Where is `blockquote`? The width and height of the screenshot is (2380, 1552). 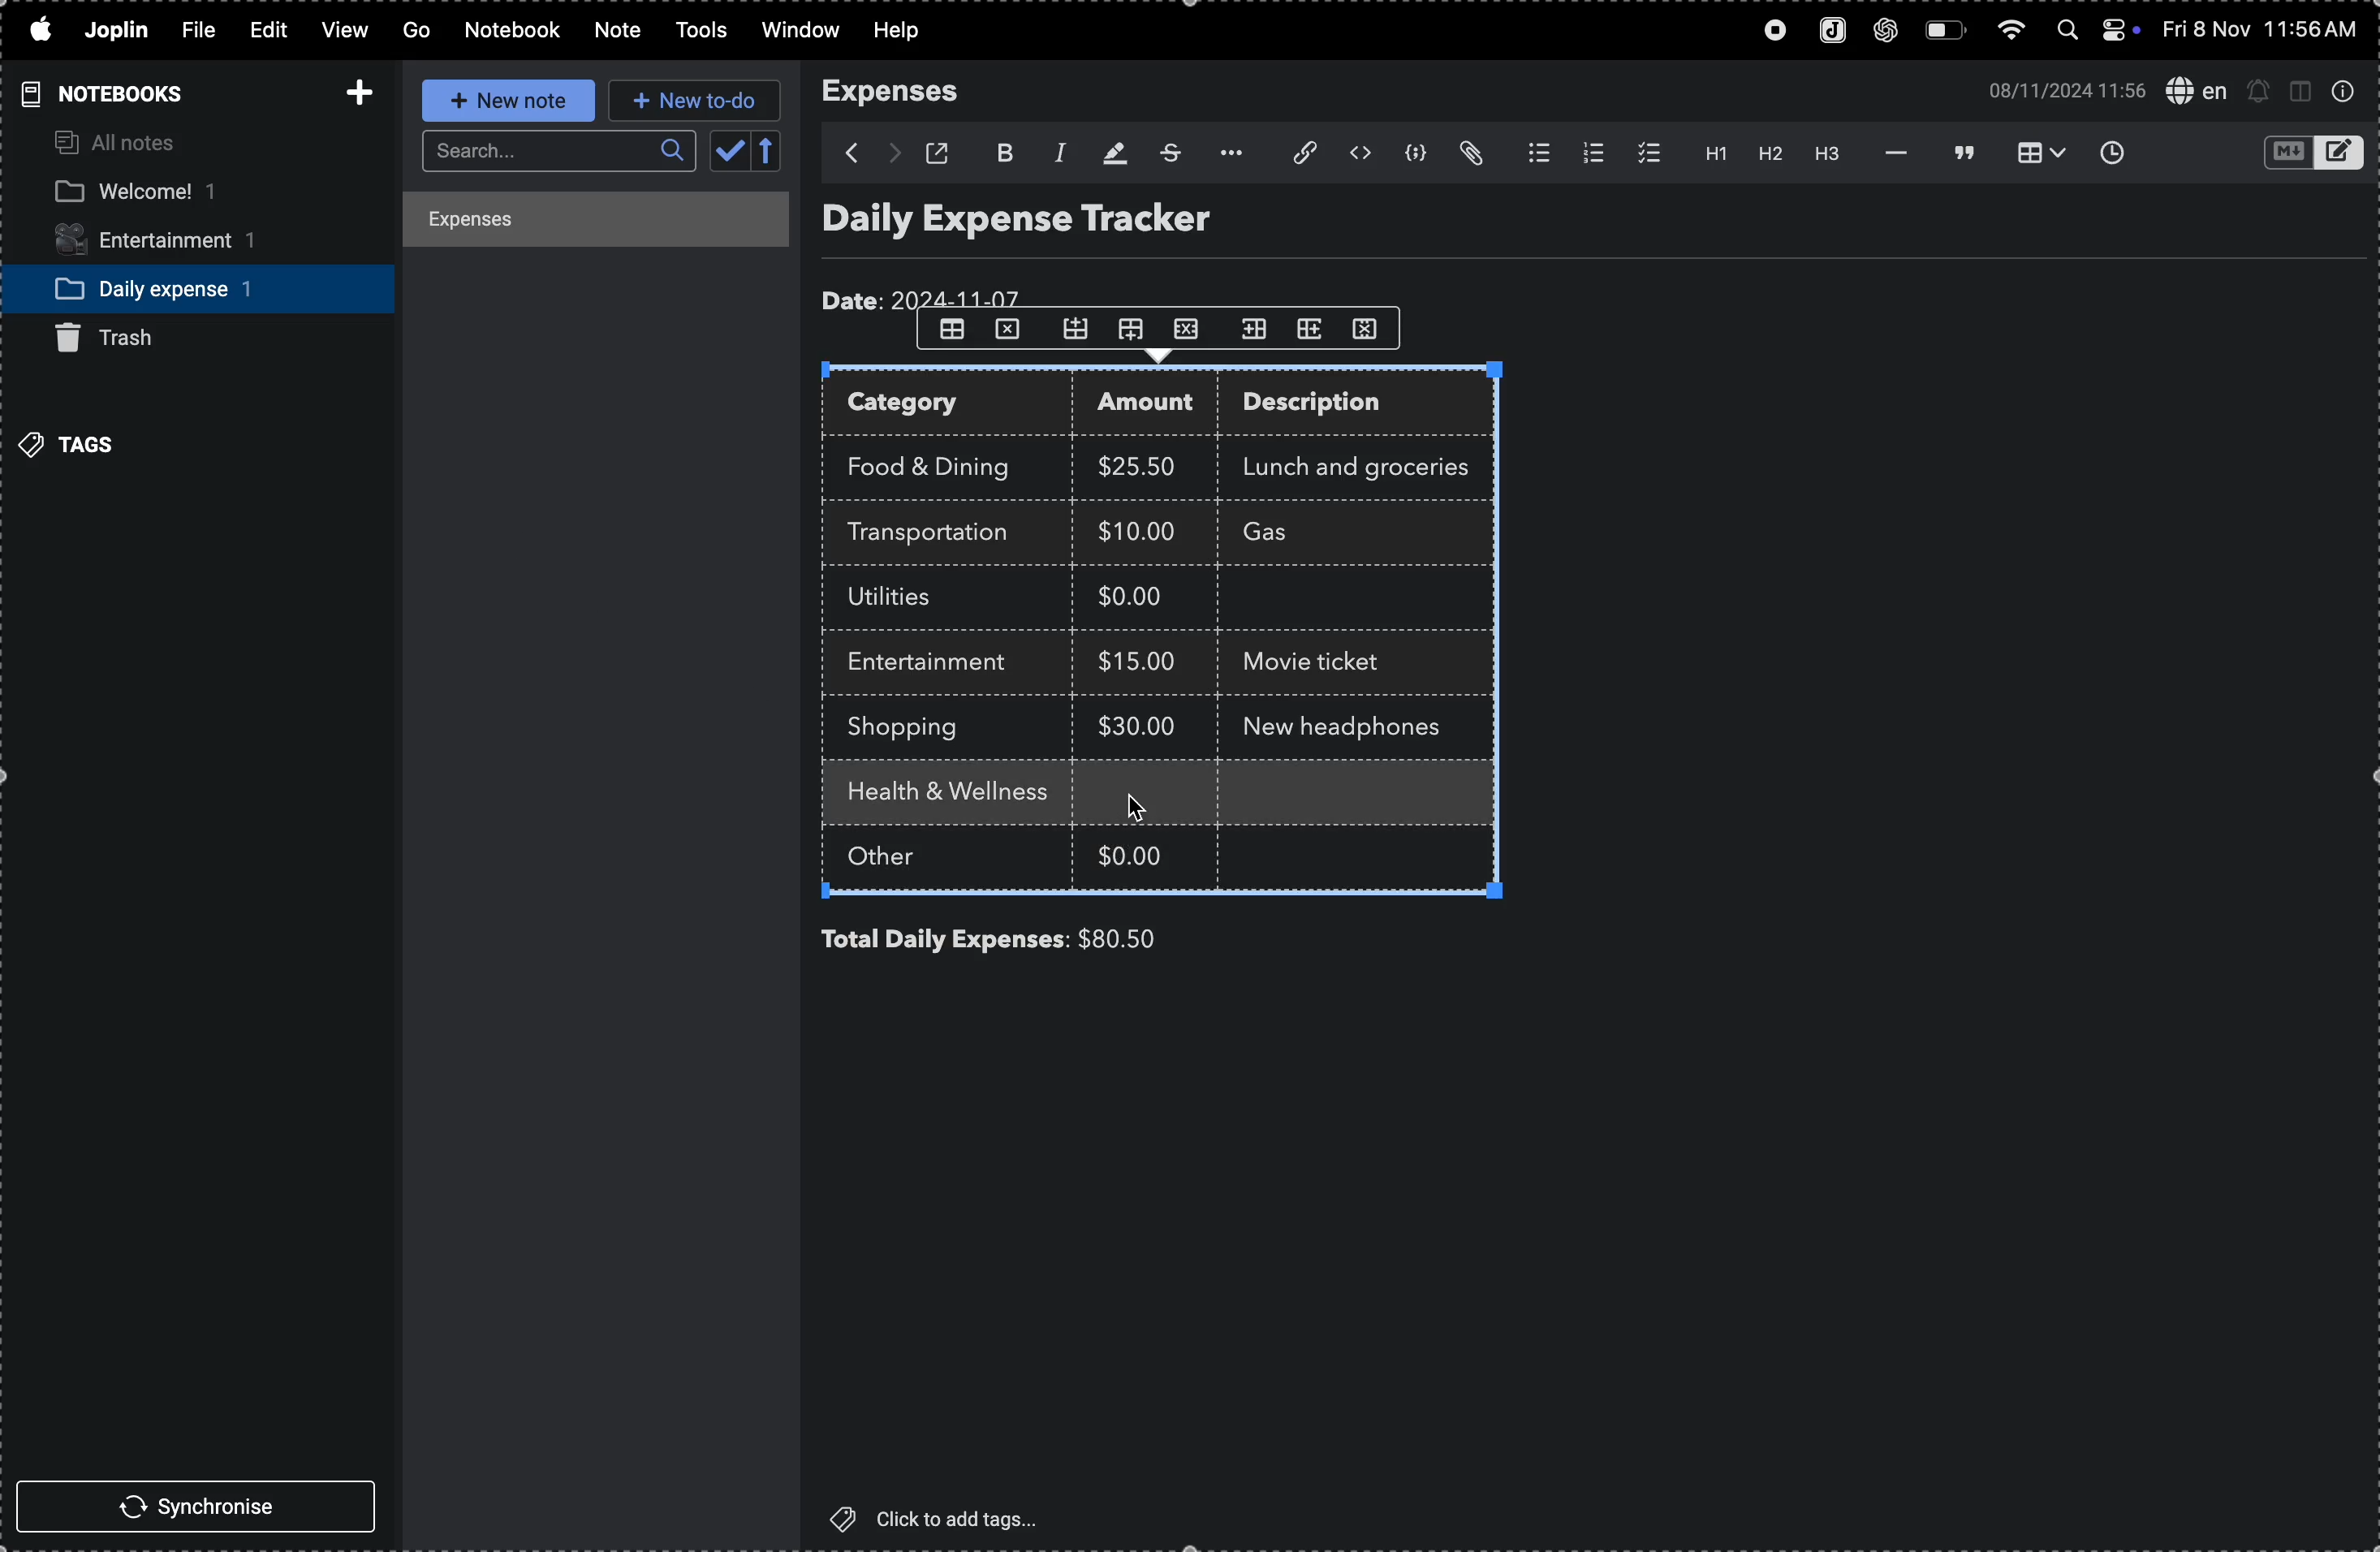
blockquote is located at coordinates (1958, 152).